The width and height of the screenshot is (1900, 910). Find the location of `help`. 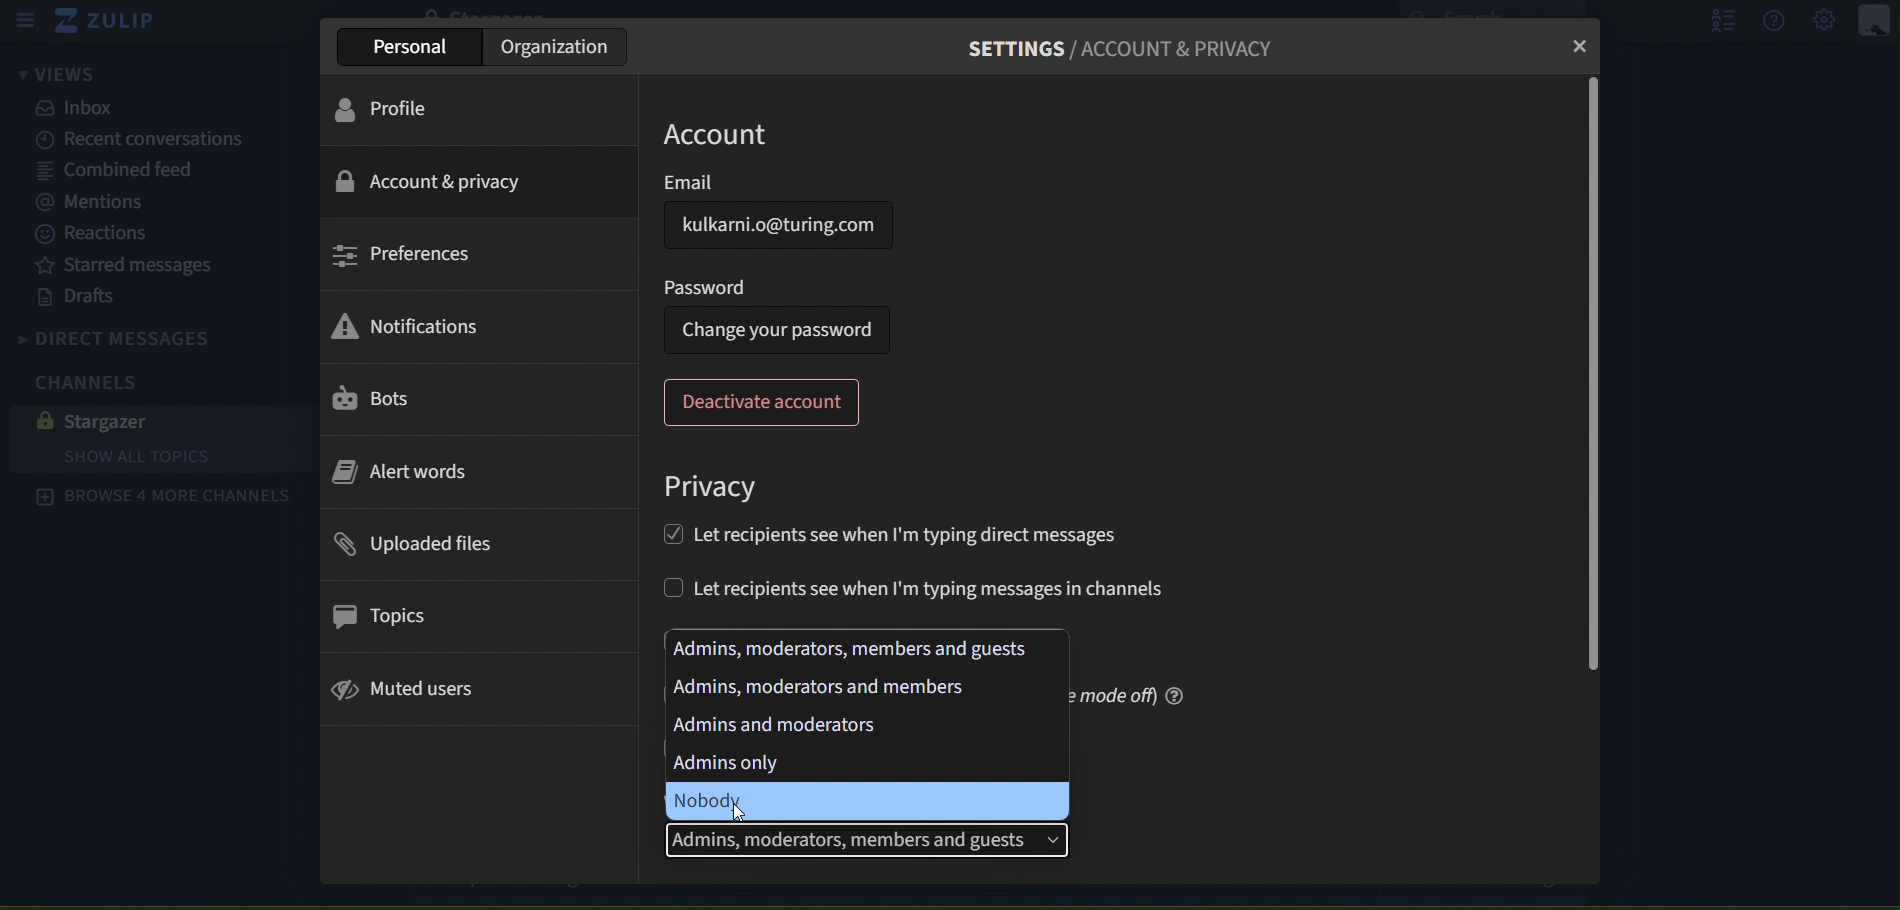

help is located at coordinates (1776, 20).